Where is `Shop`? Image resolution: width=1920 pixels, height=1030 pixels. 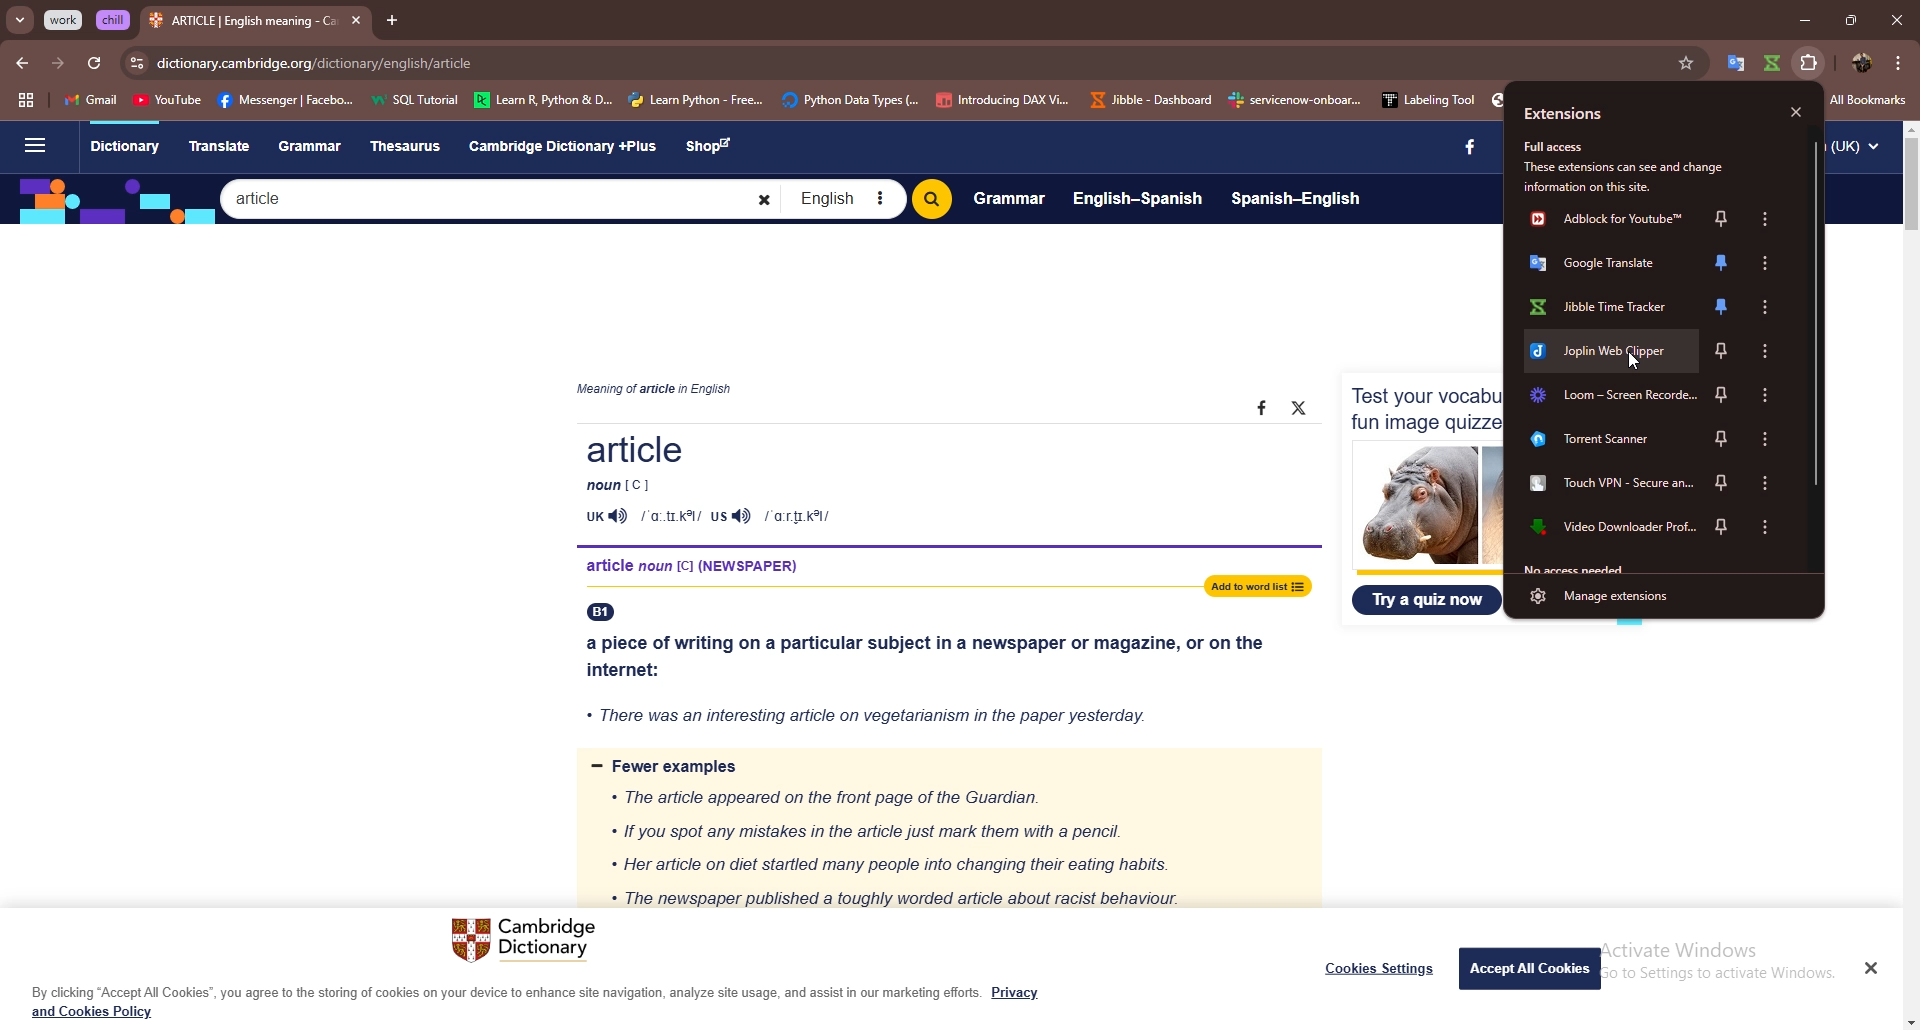 Shop is located at coordinates (714, 147).